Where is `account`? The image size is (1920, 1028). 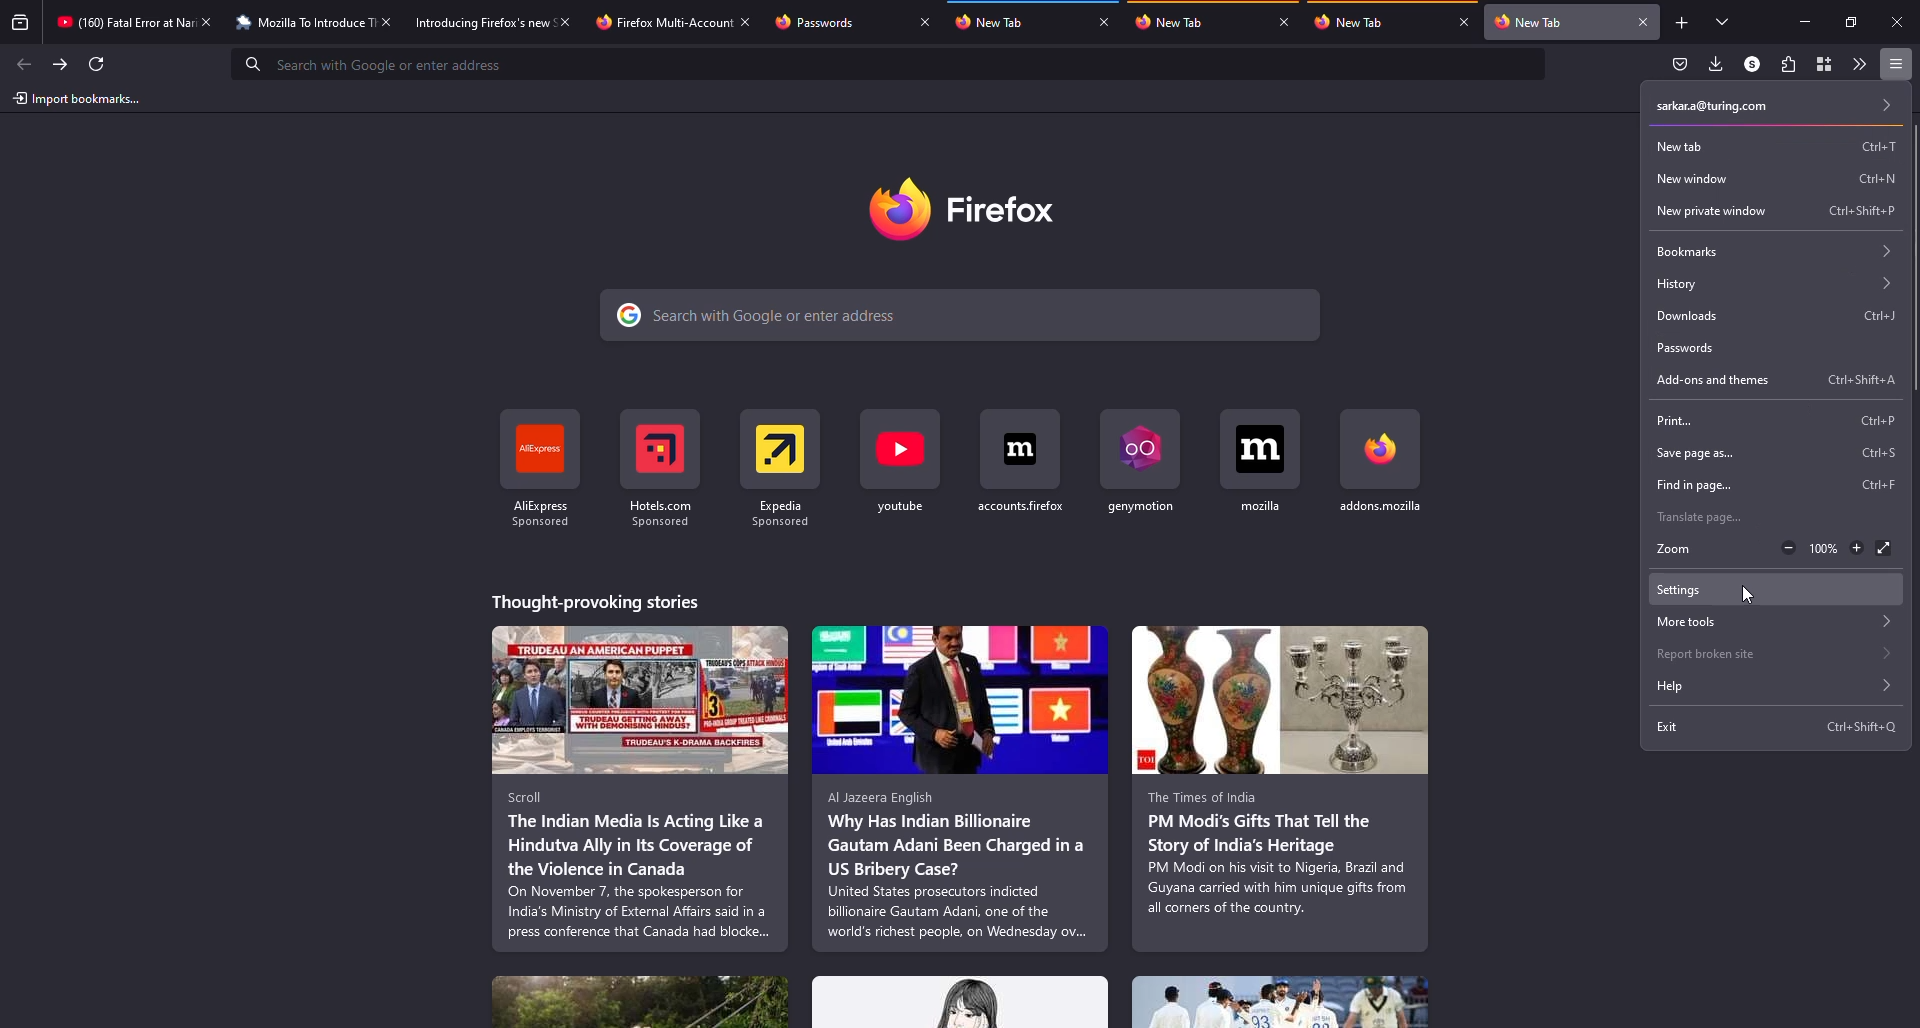 account is located at coordinates (1777, 104).